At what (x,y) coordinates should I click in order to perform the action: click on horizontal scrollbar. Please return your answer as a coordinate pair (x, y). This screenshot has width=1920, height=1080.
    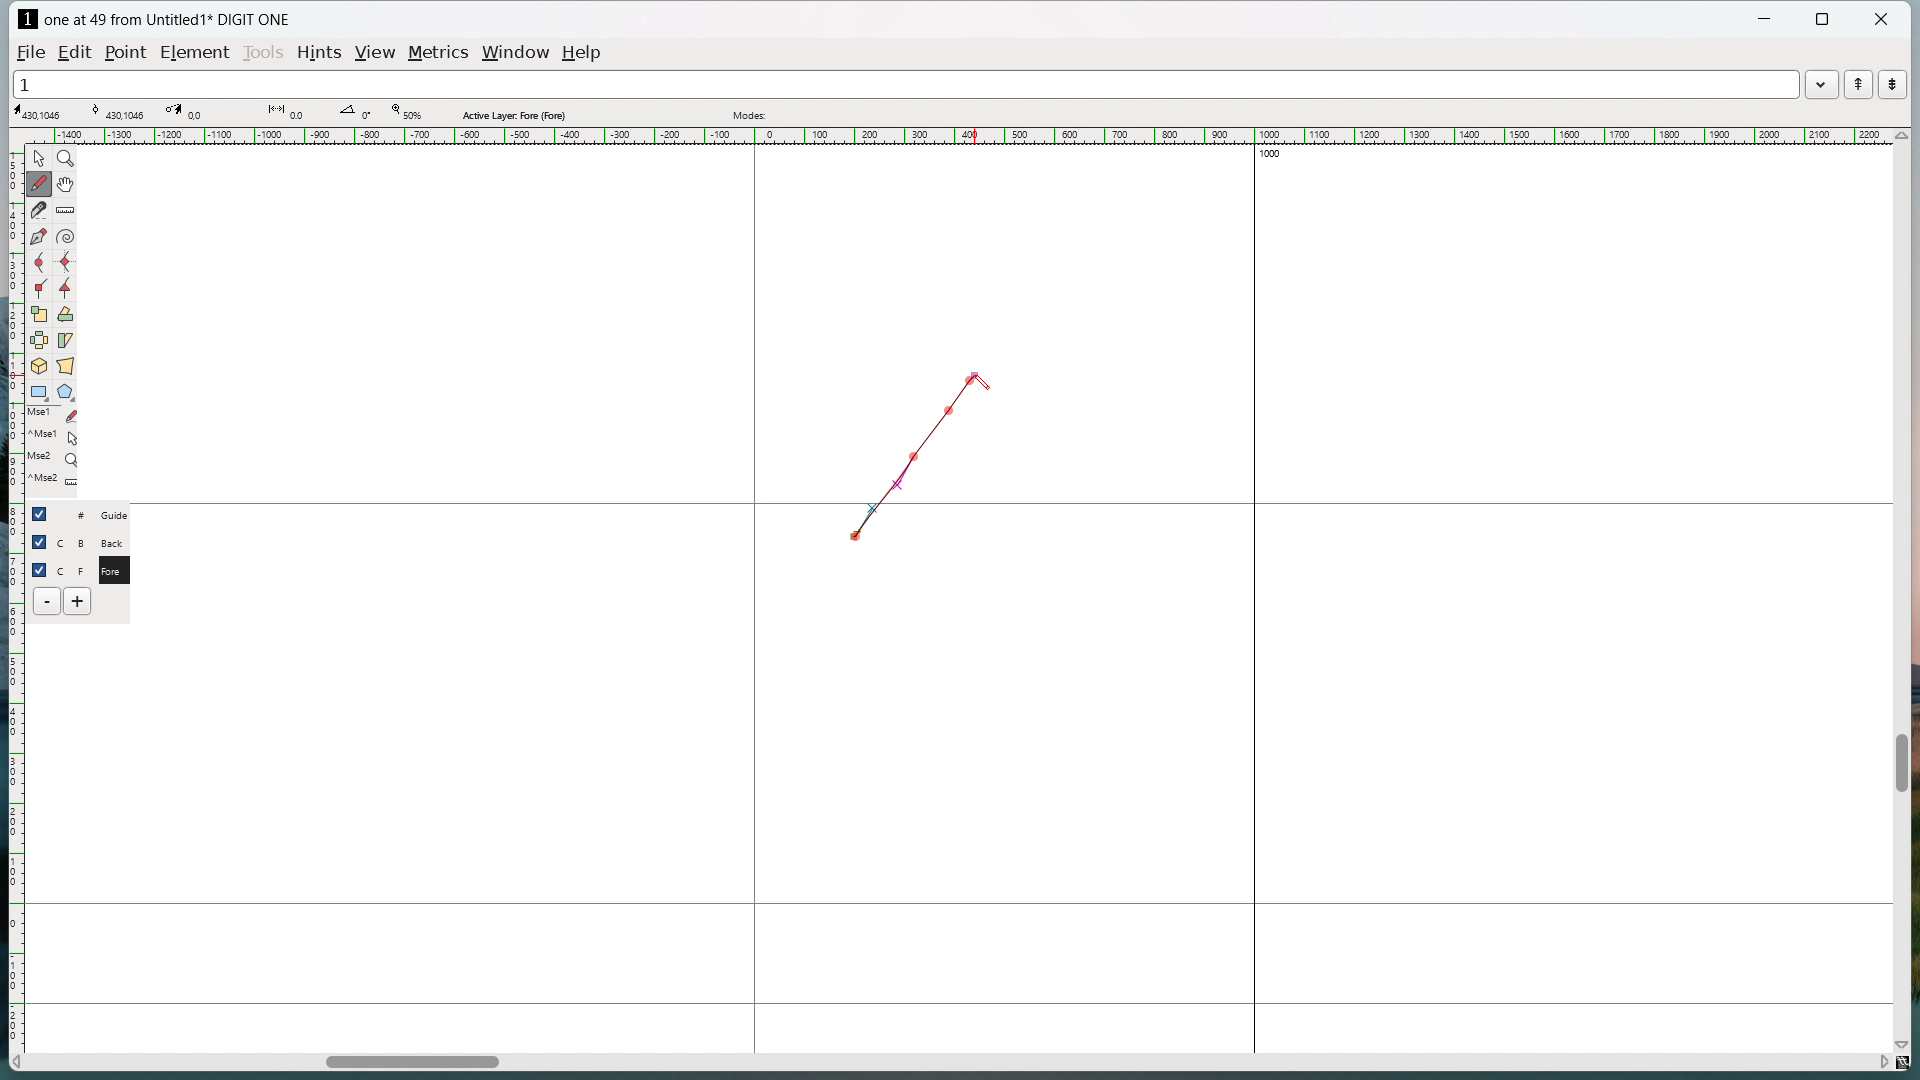
    Looking at the image, I should click on (412, 1065).